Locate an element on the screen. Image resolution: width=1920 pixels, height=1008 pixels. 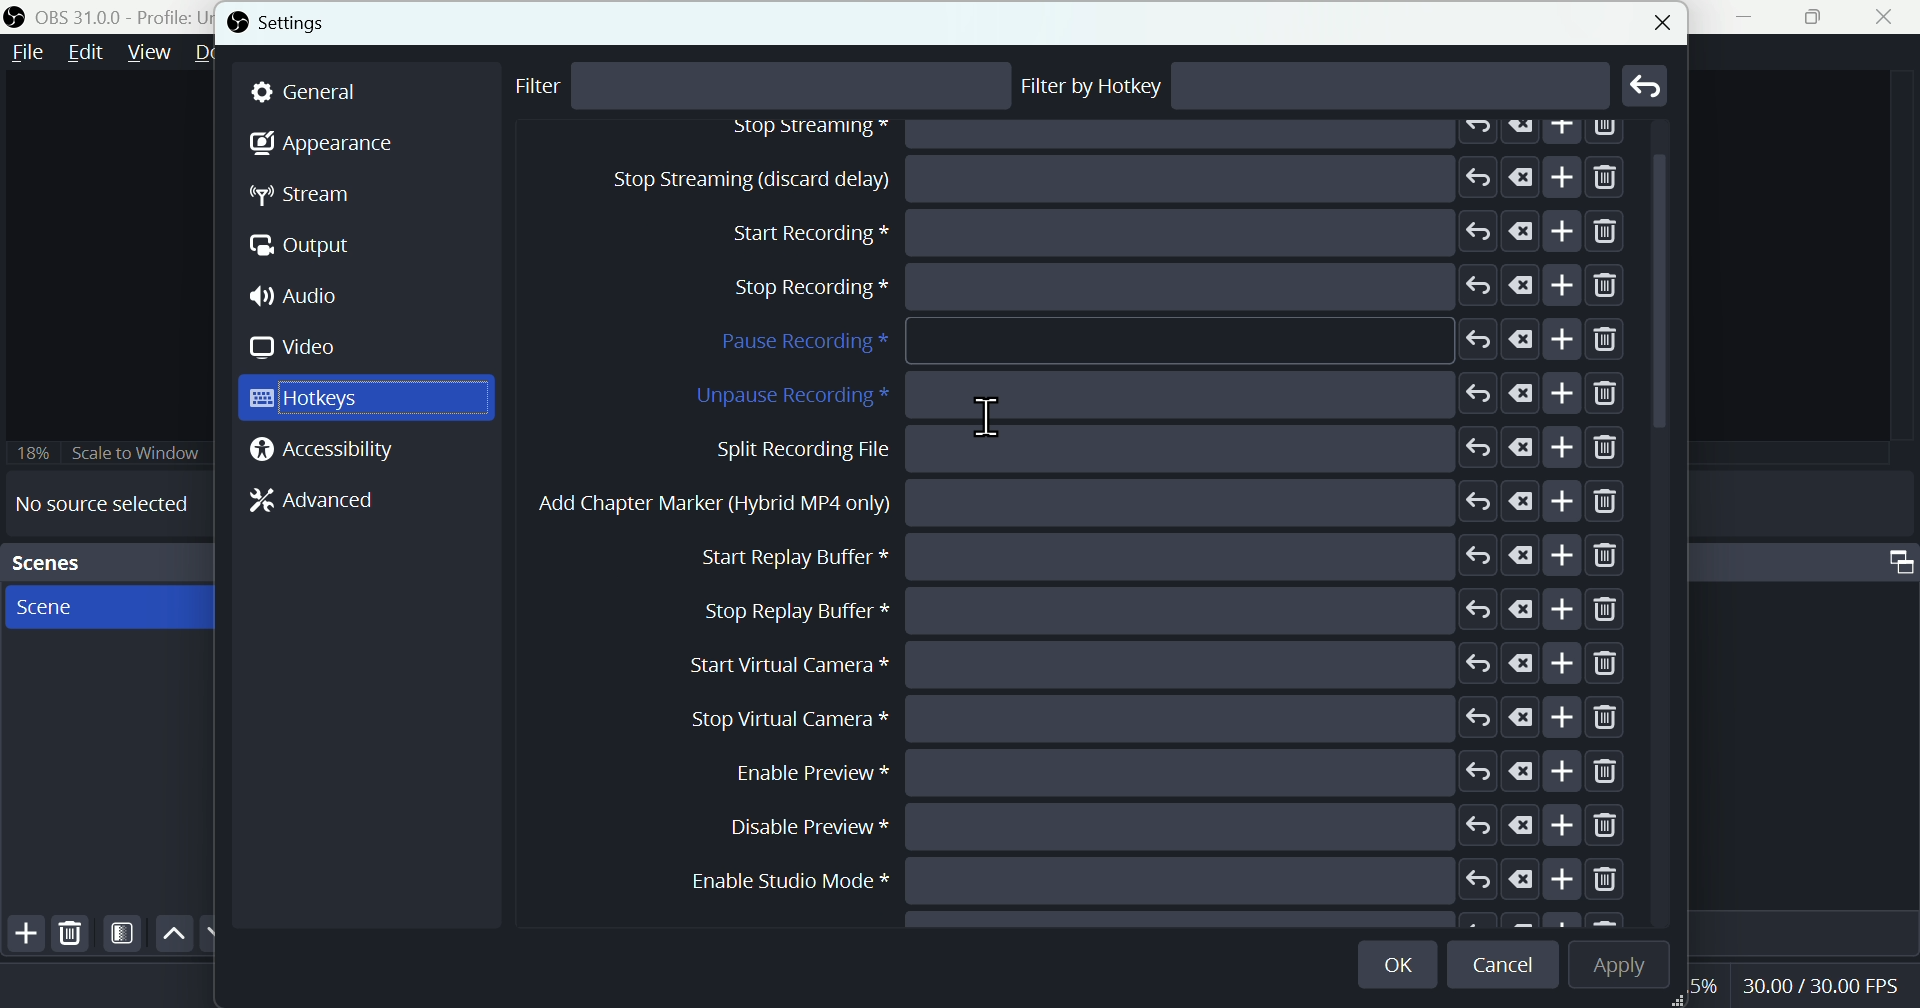
Scale to window is located at coordinates (104, 452).